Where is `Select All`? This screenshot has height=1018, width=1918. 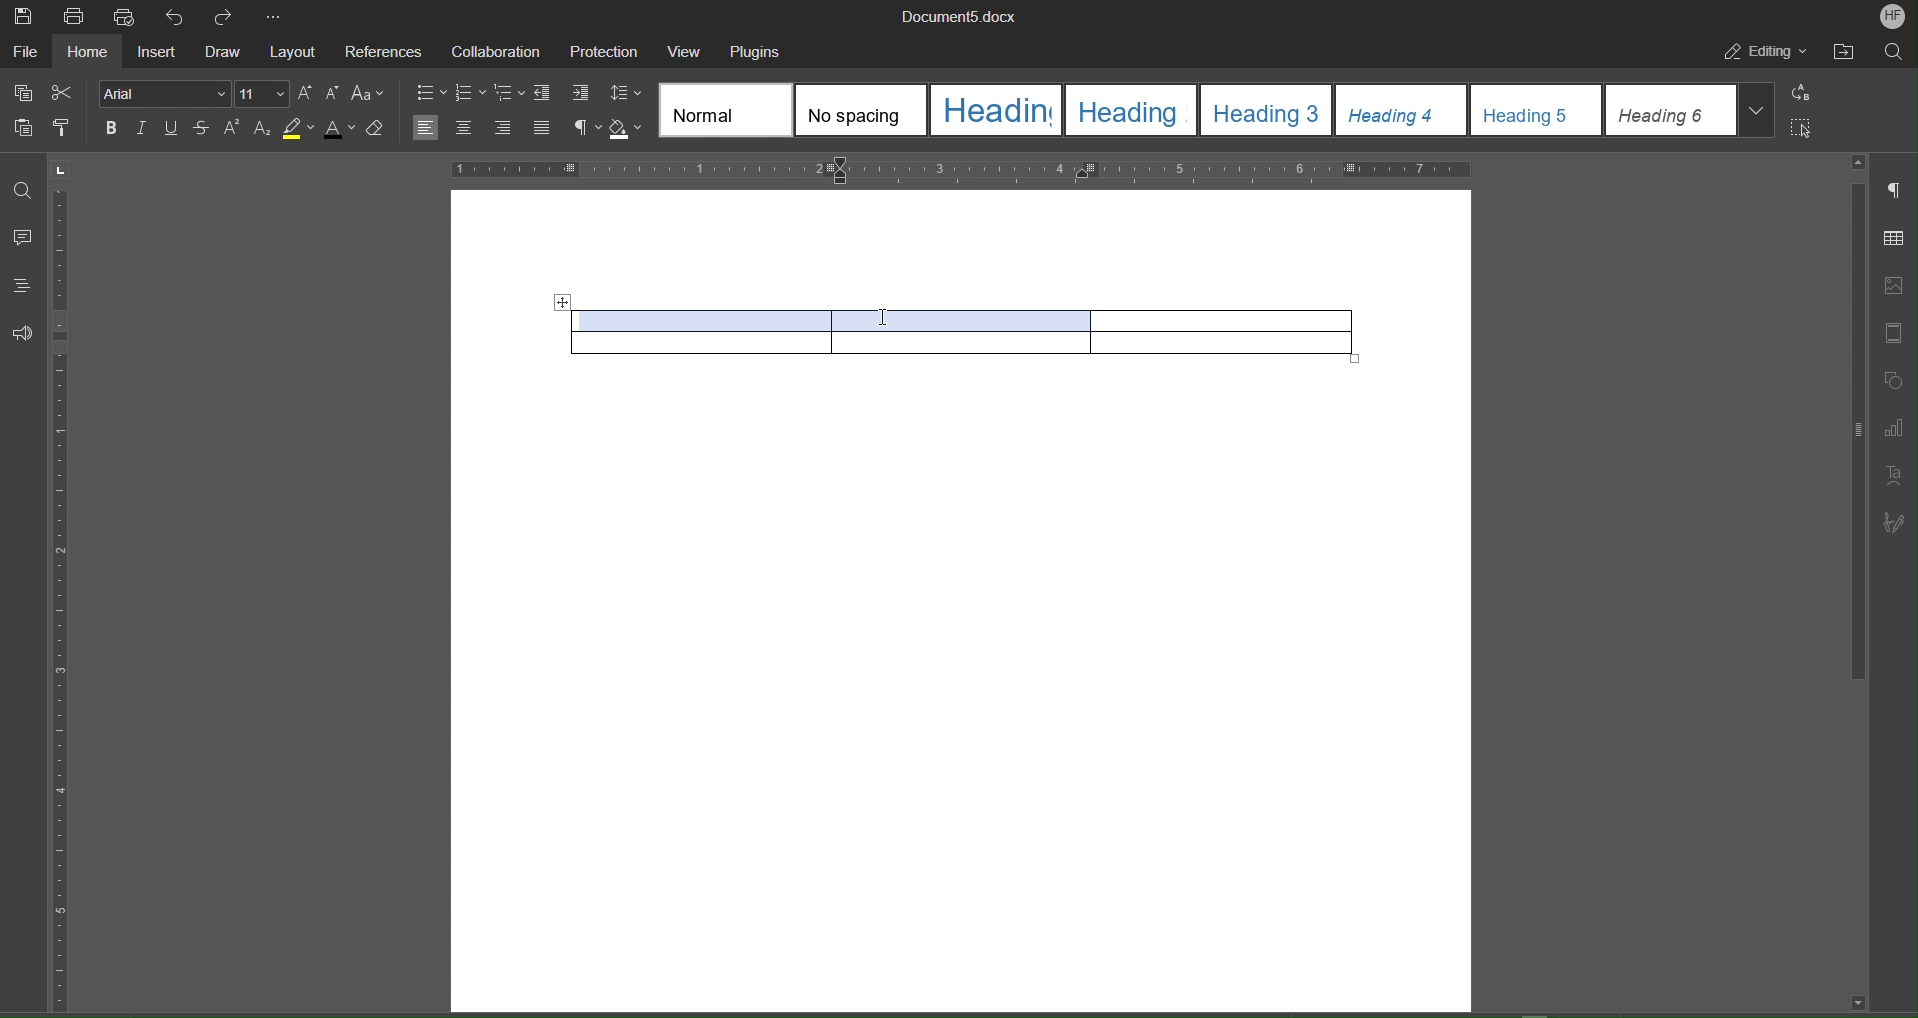 Select All is located at coordinates (1807, 128).